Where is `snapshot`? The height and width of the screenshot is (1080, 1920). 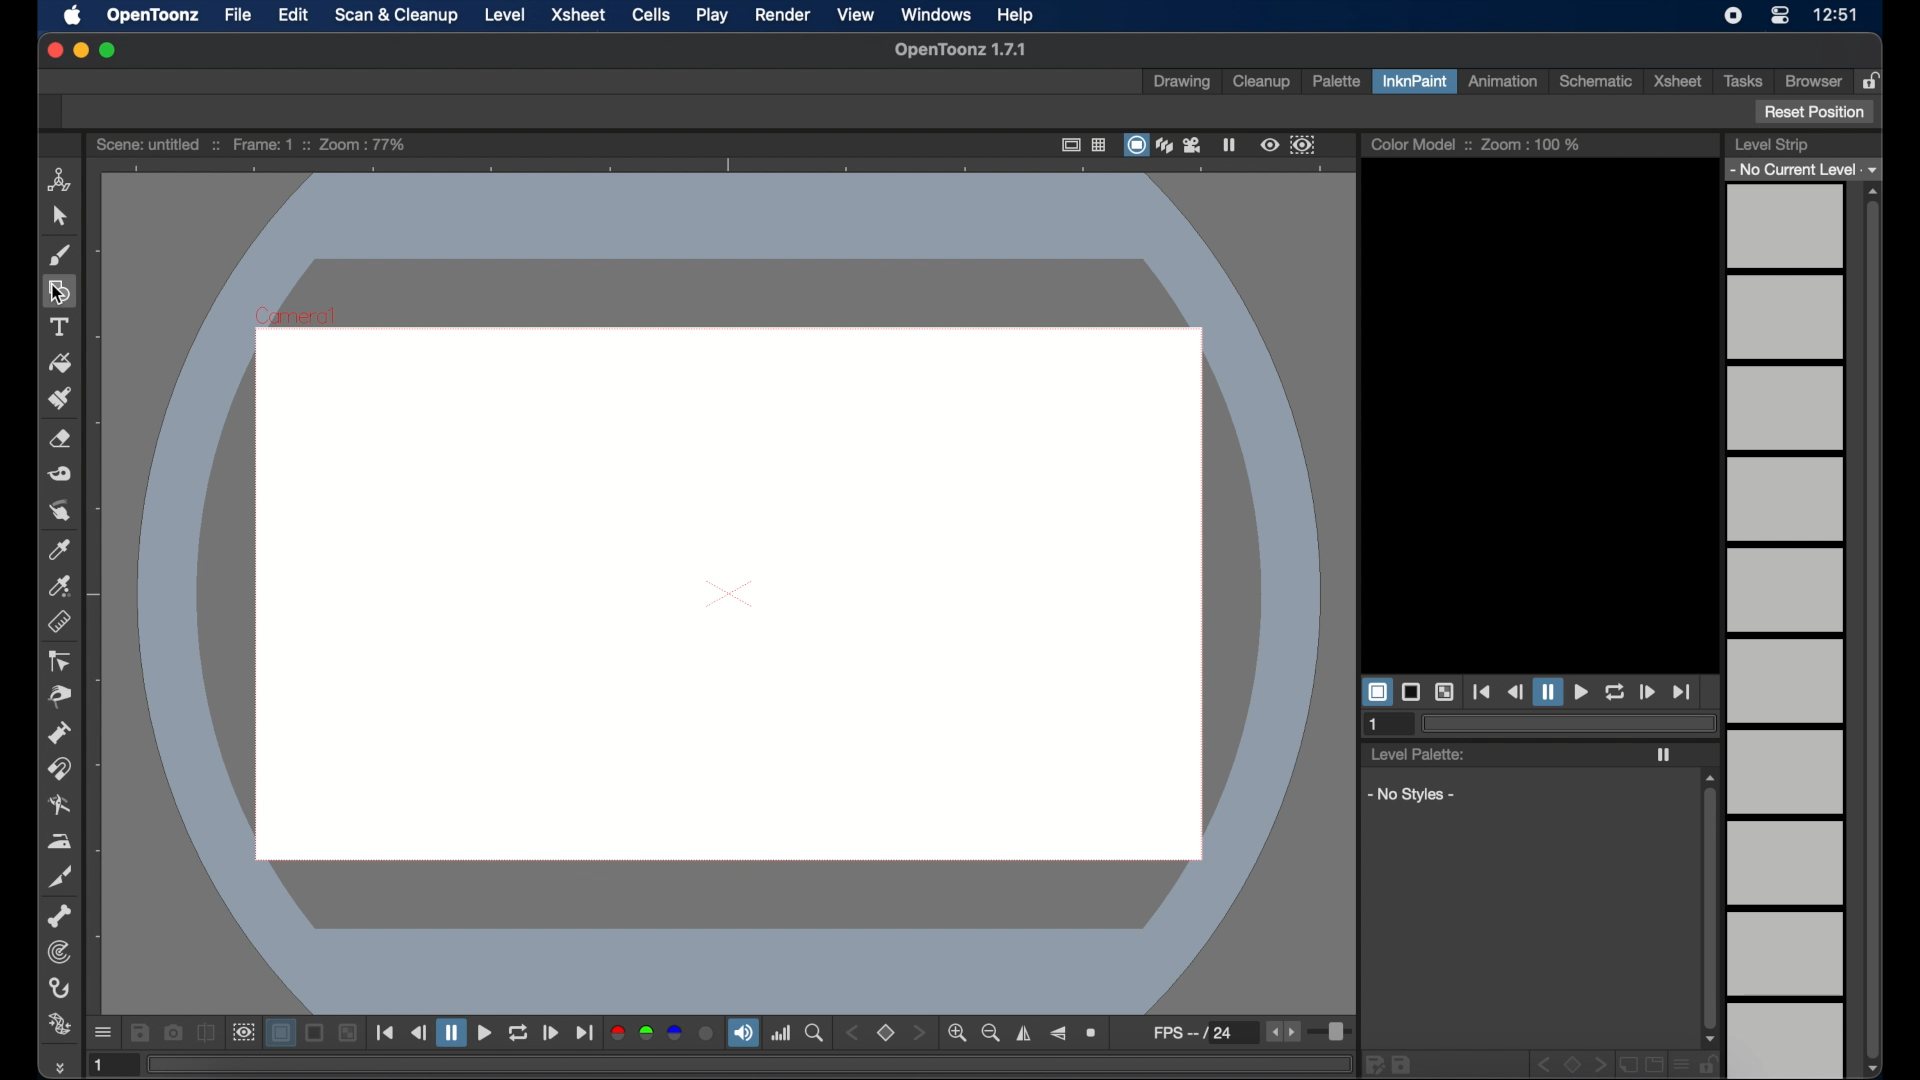
snapshot is located at coordinates (172, 1031).